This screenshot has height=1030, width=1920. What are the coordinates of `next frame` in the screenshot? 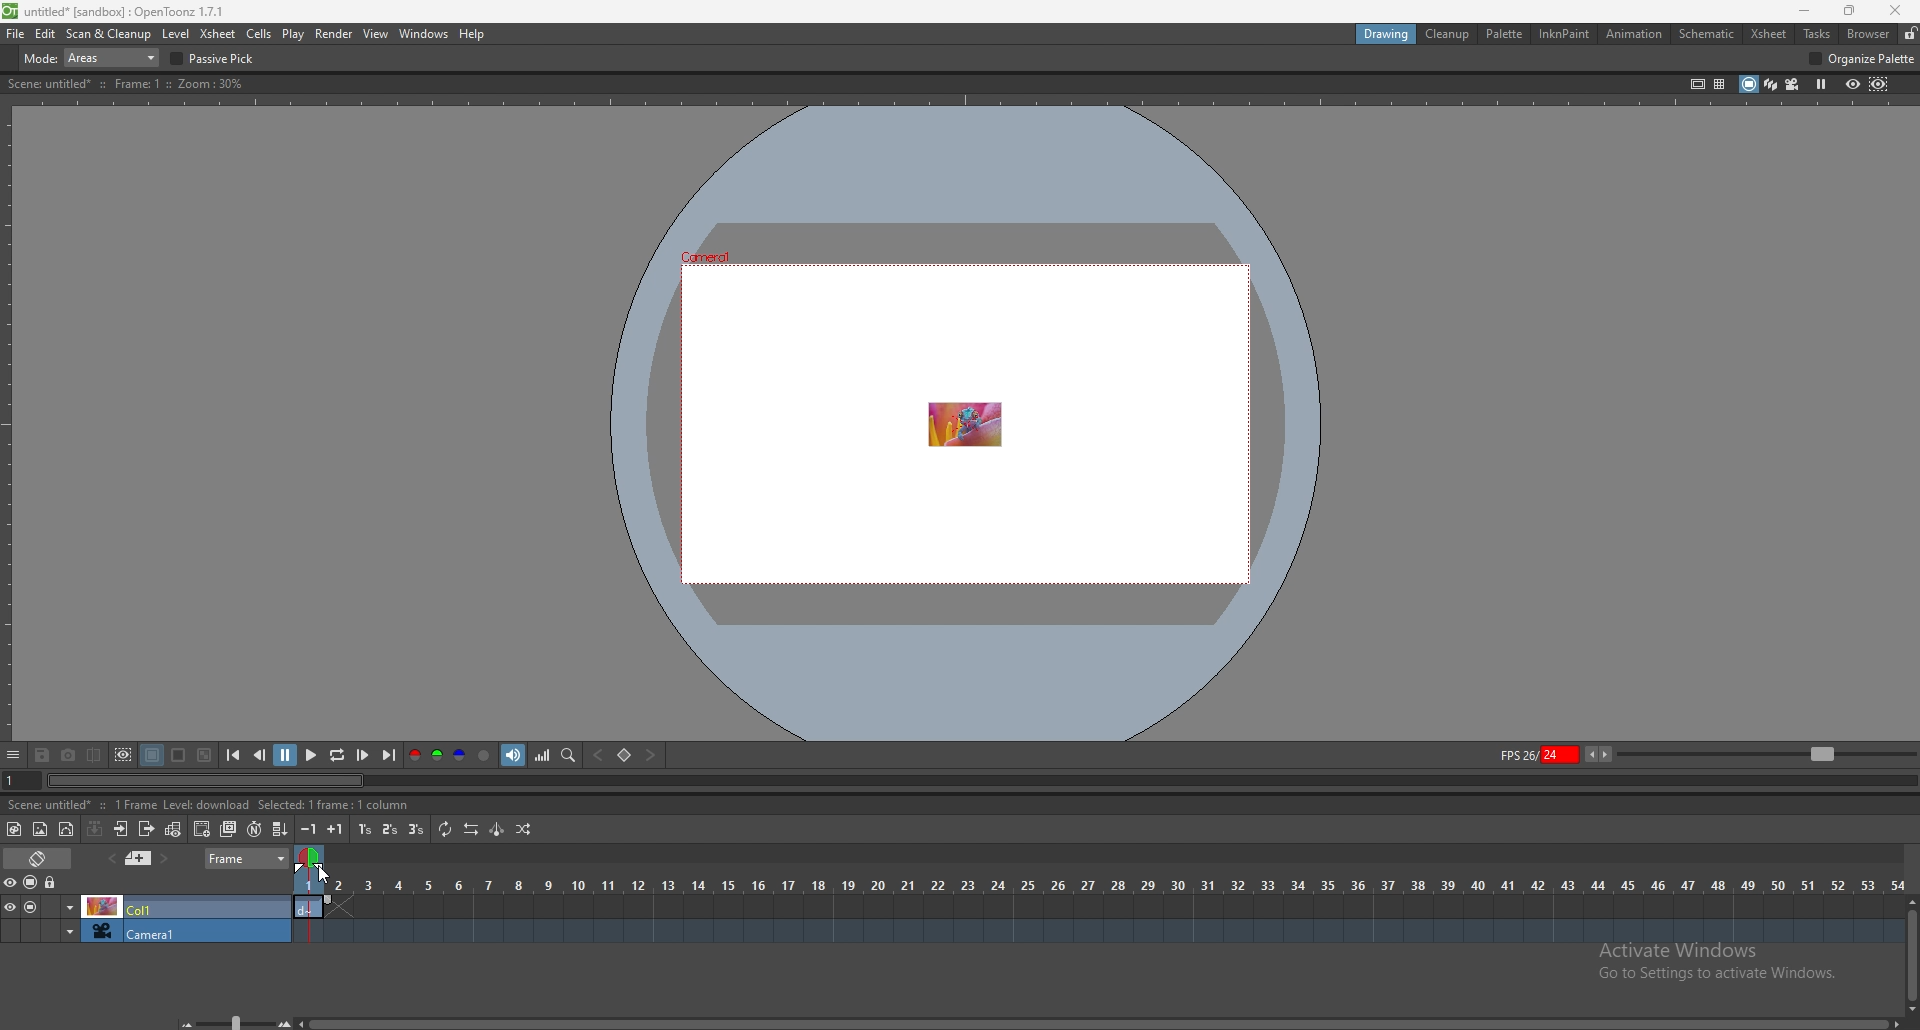 It's located at (364, 755).